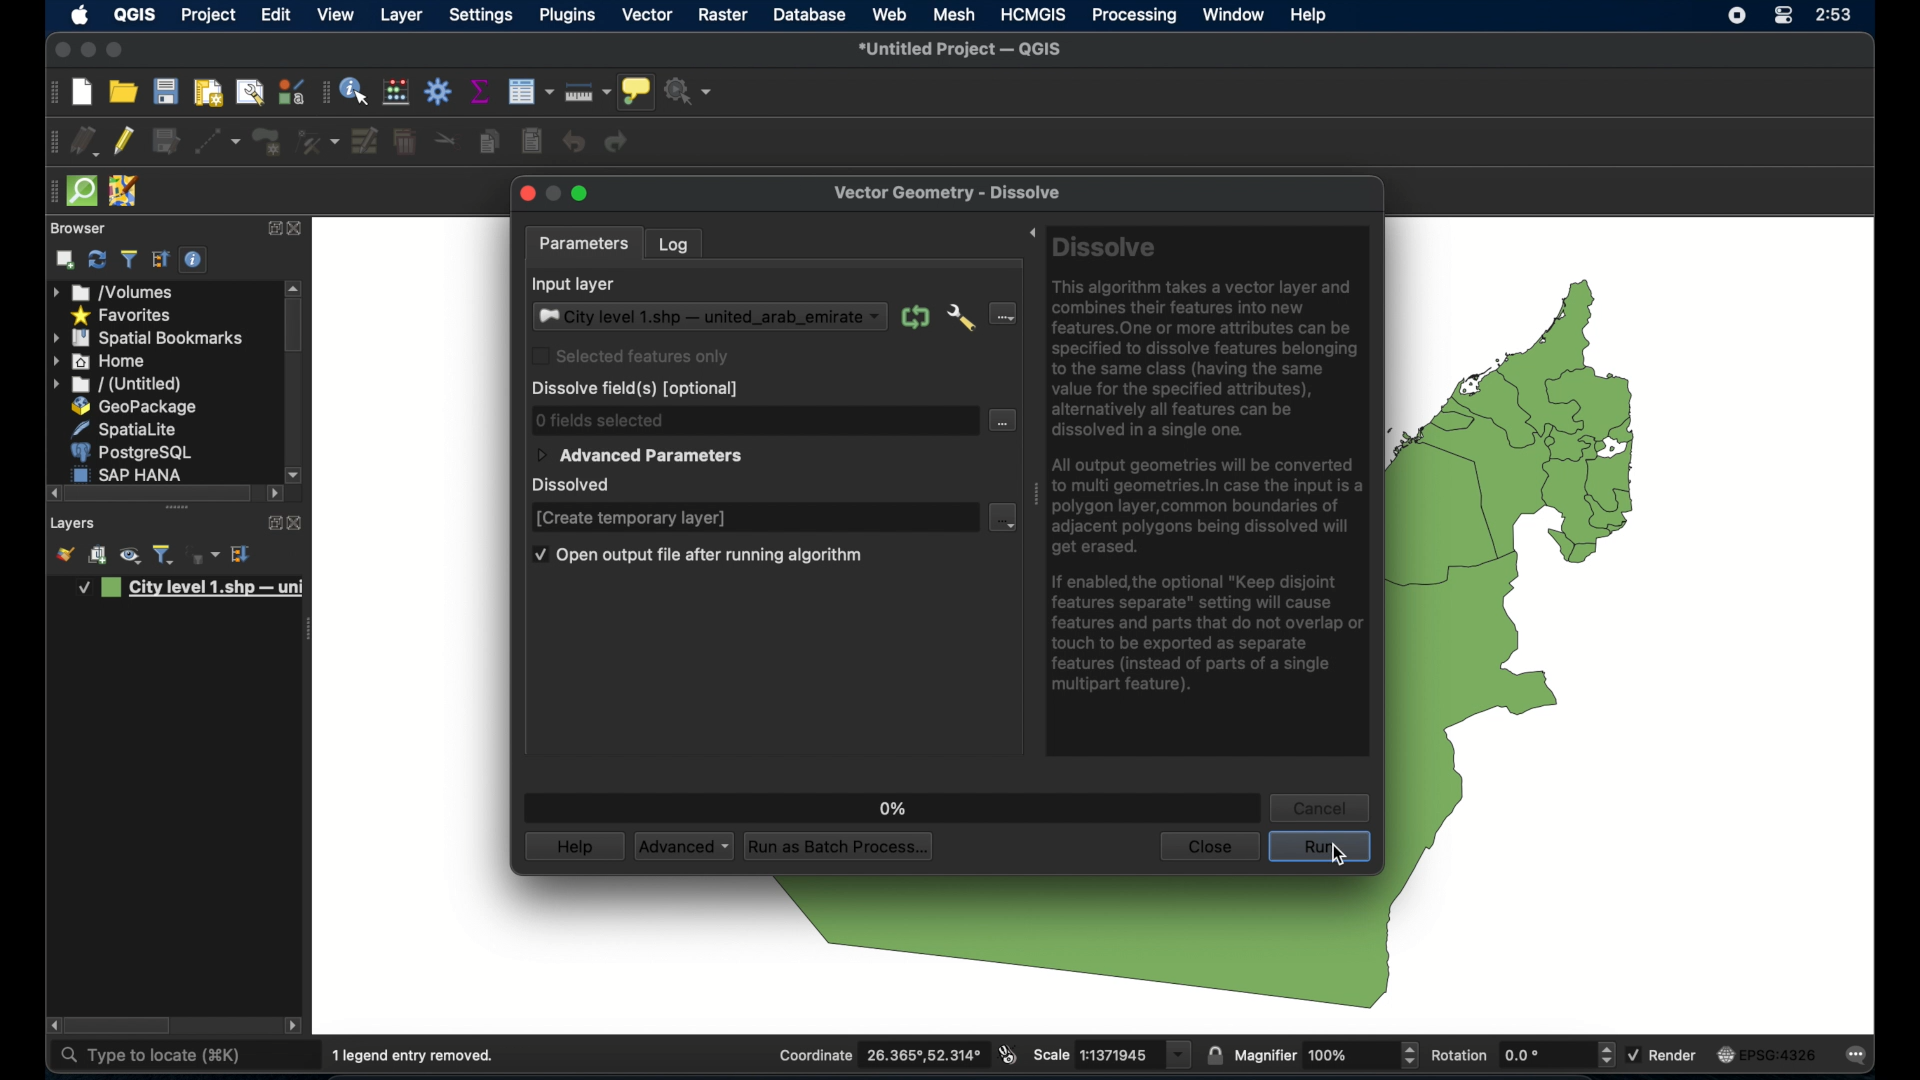  Describe the element at coordinates (127, 429) in the screenshot. I see `spatial lite` at that location.